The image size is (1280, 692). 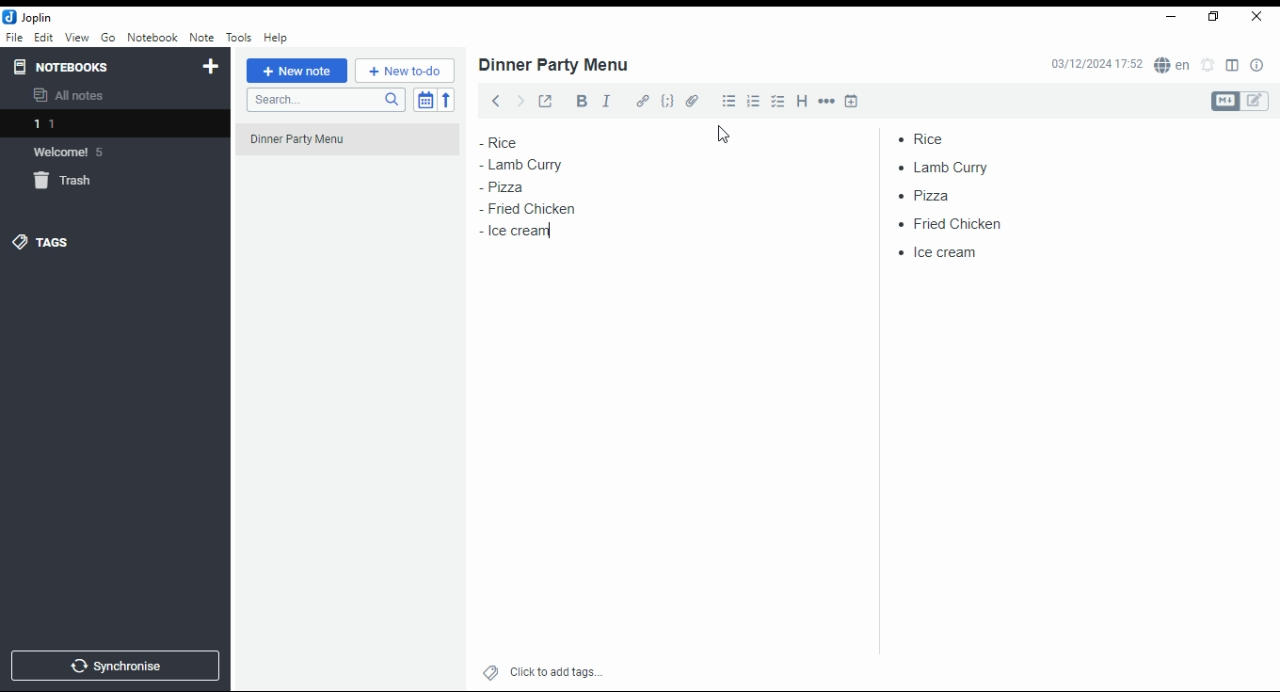 I want to click on bold, so click(x=578, y=101).